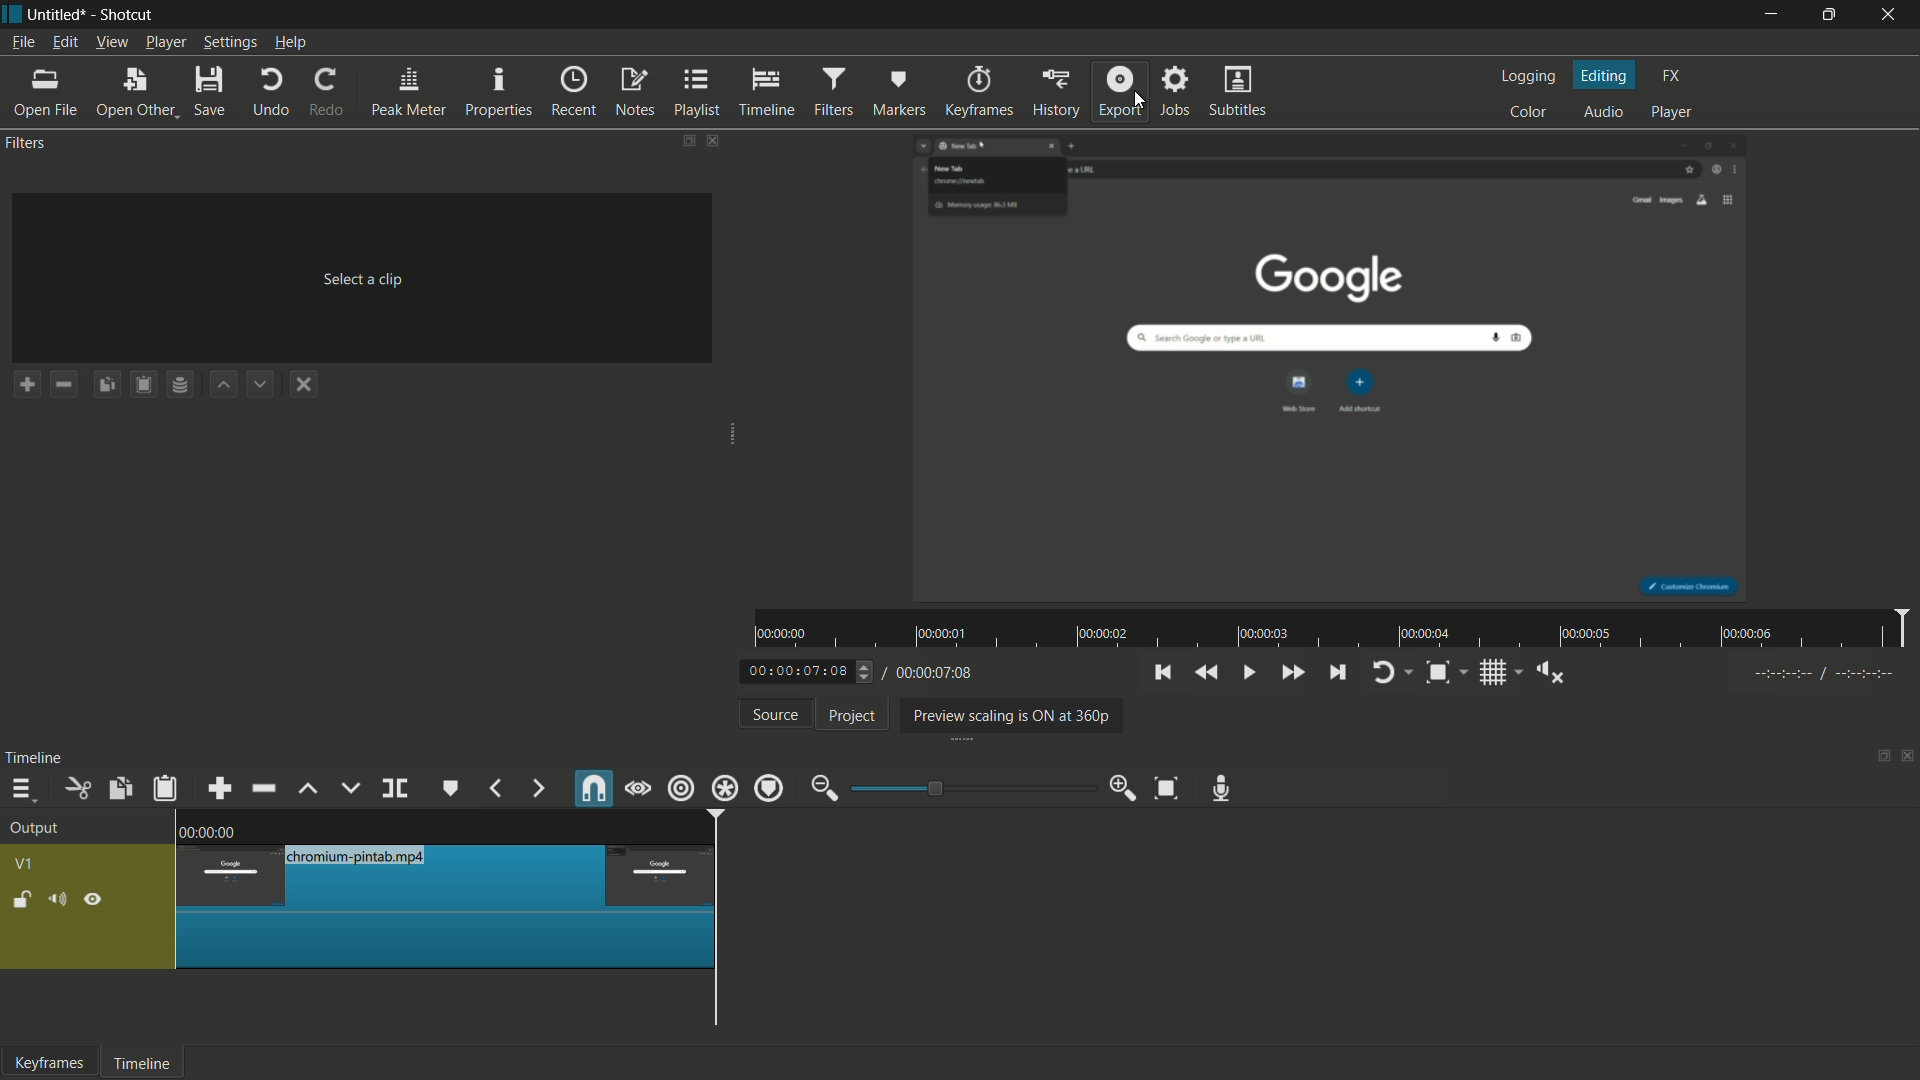  I want to click on imported file name, so click(364, 176).